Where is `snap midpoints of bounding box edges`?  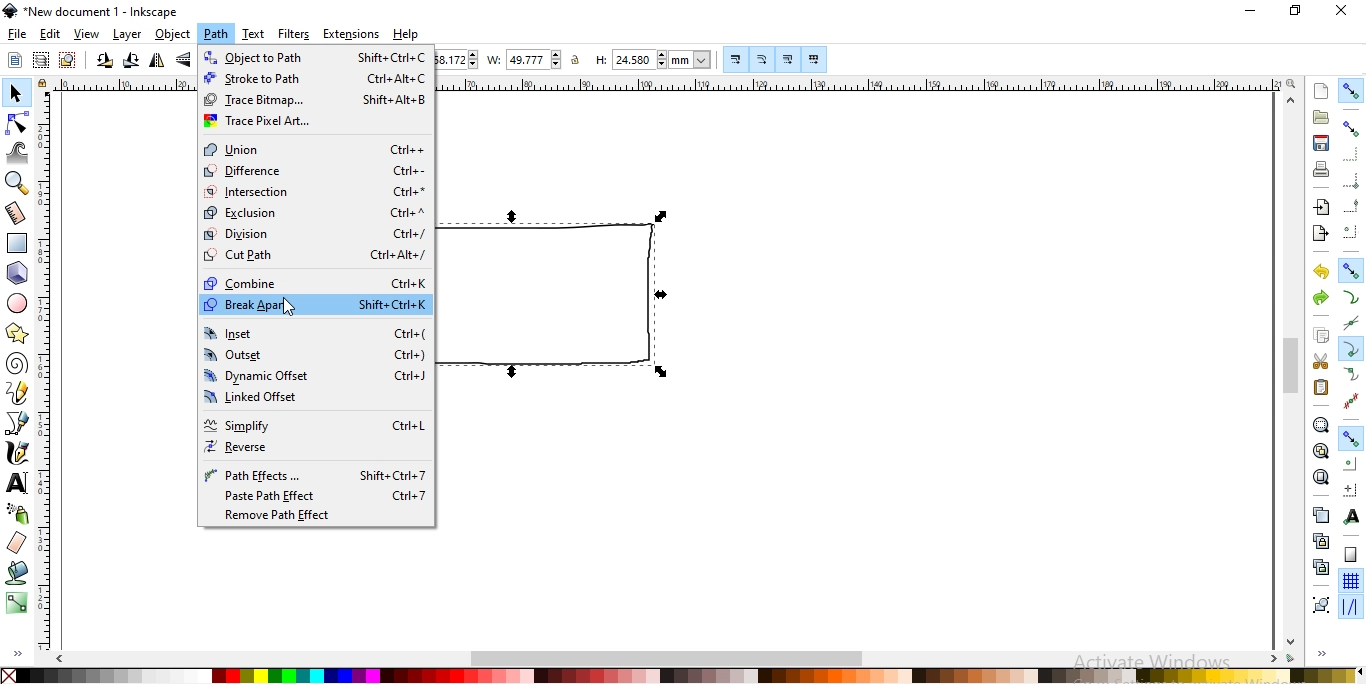
snap midpoints of bounding box edges is located at coordinates (1352, 204).